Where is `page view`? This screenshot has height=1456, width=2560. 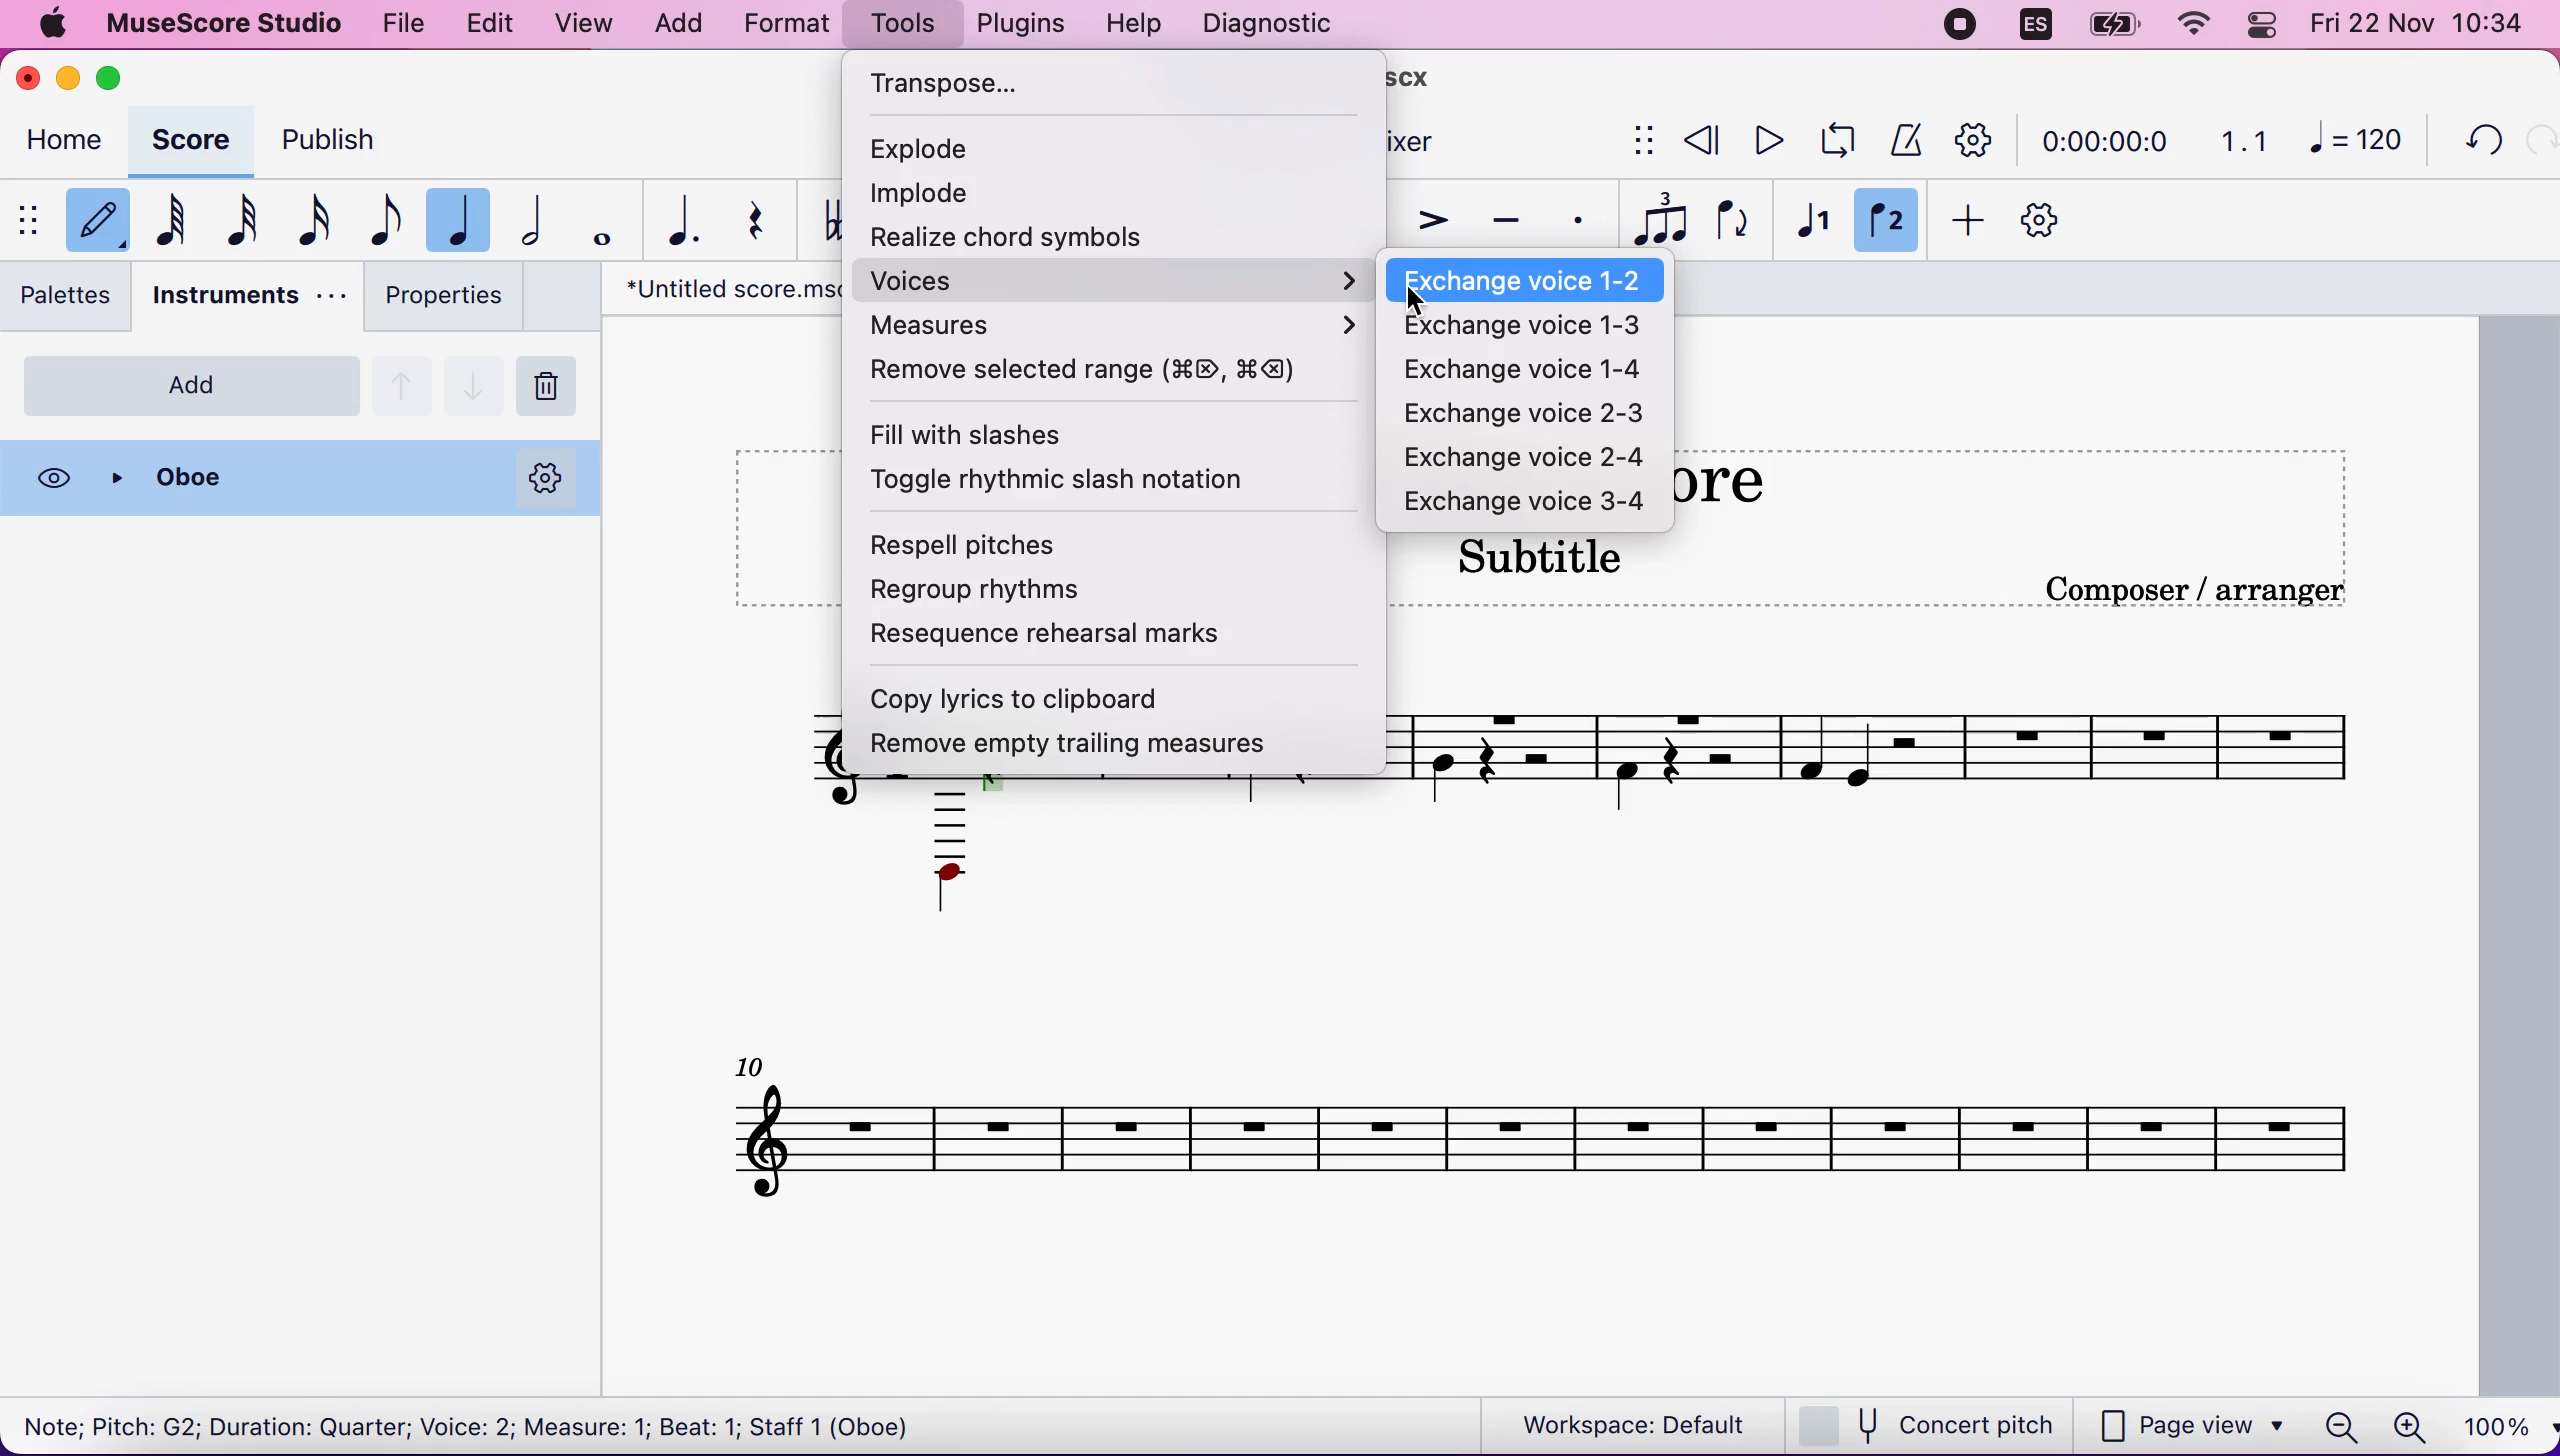 page view is located at coordinates (2194, 1424).